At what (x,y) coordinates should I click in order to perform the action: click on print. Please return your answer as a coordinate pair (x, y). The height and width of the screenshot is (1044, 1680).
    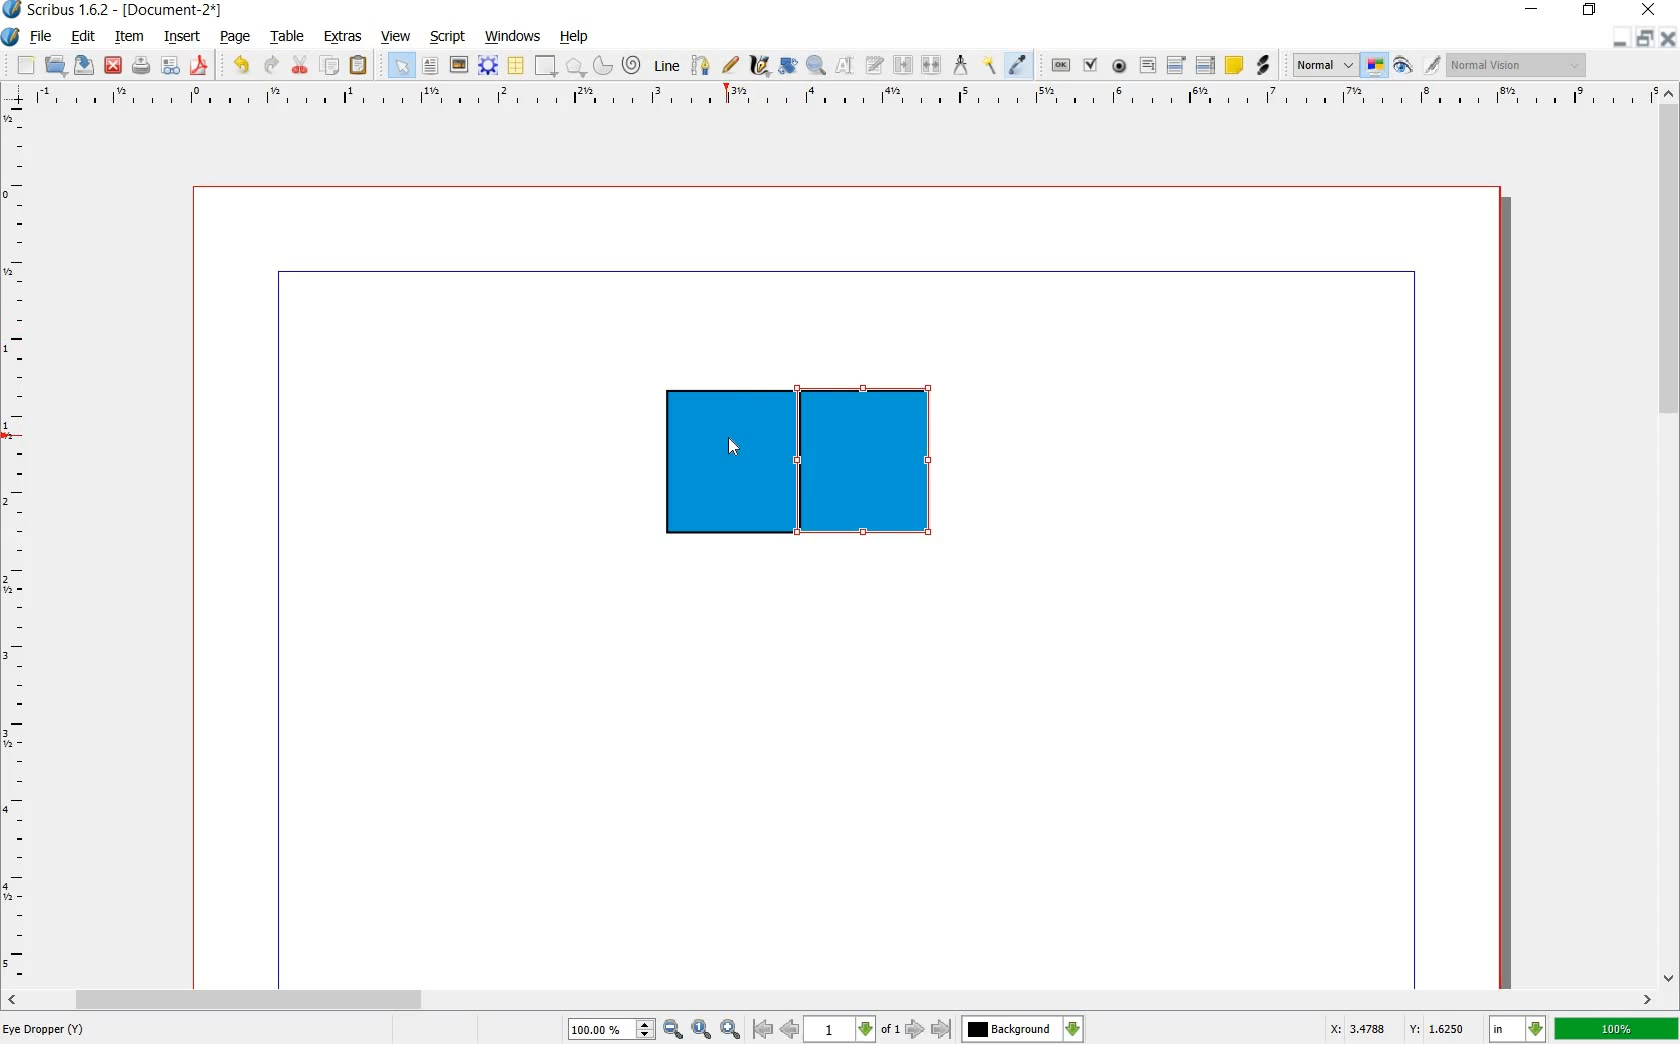
    Looking at the image, I should click on (142, 66).